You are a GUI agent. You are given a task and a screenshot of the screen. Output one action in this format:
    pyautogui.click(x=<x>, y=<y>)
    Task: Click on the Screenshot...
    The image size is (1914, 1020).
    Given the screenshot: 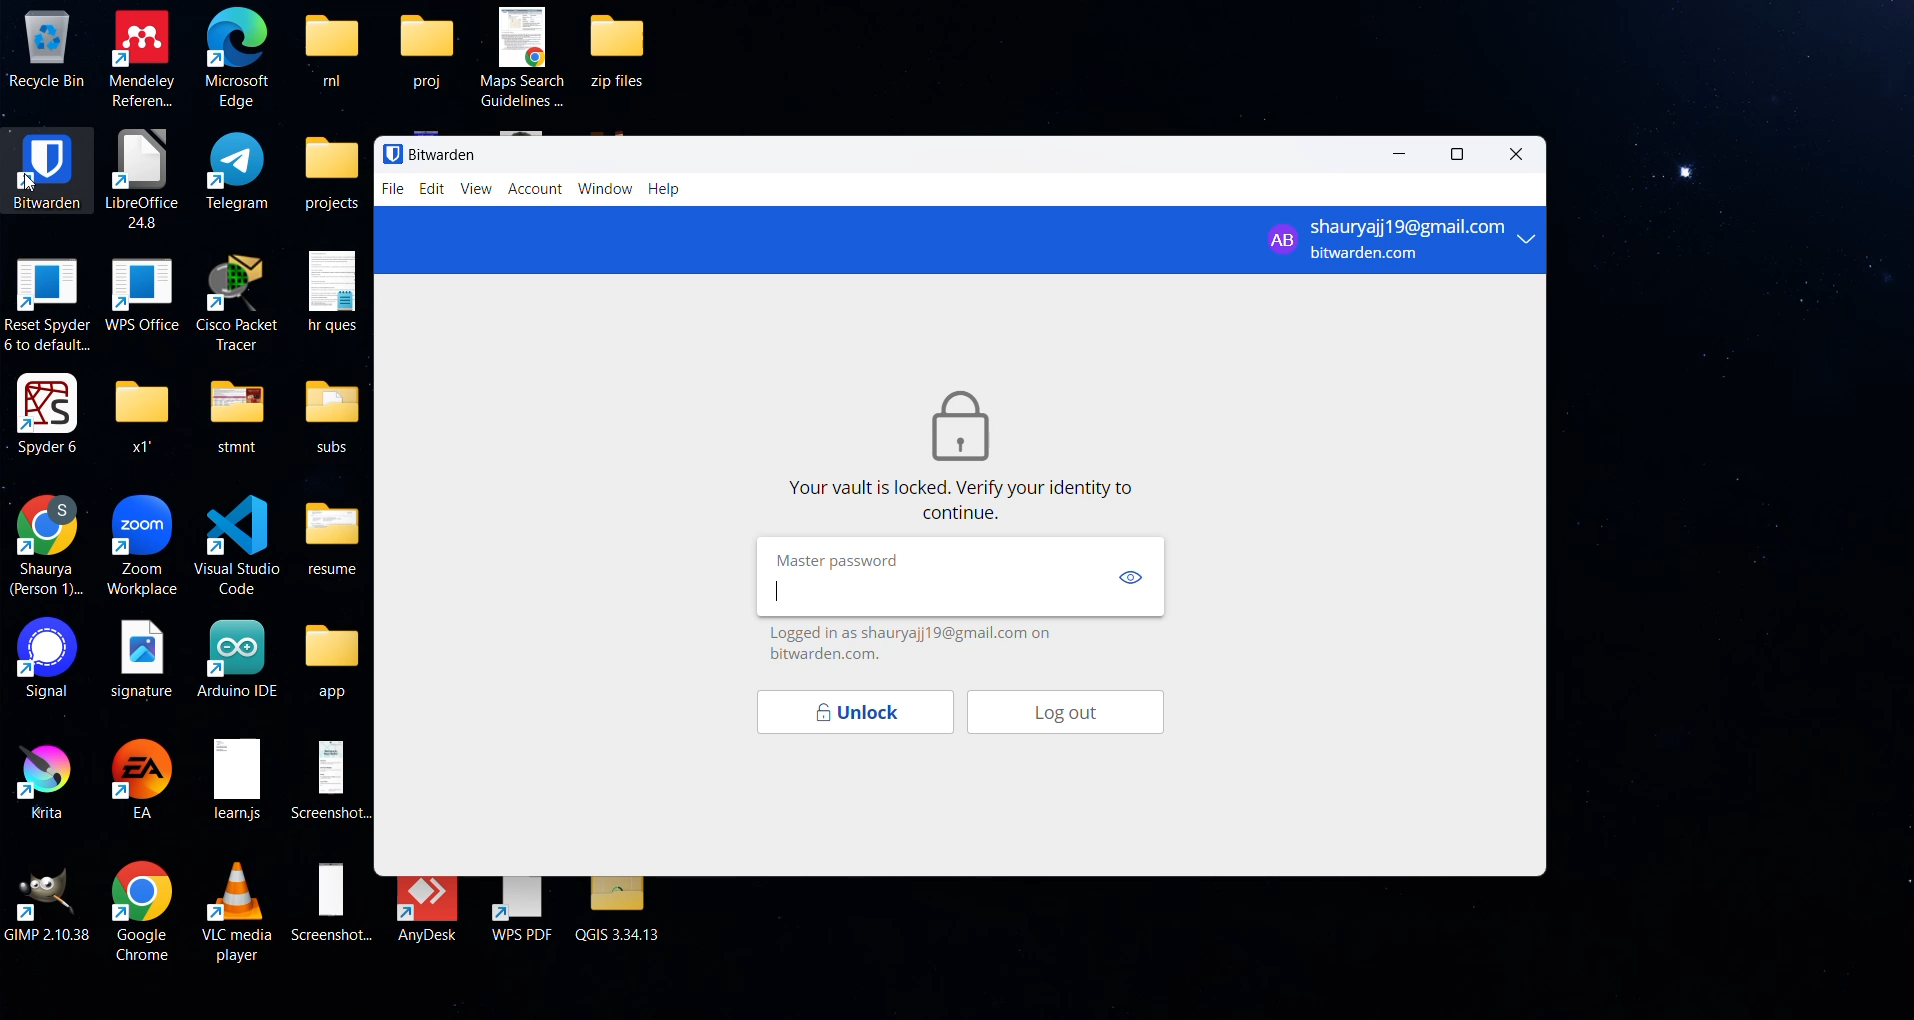 What is the action you would take?
    pyautogui.click(x=335, y=778)
    